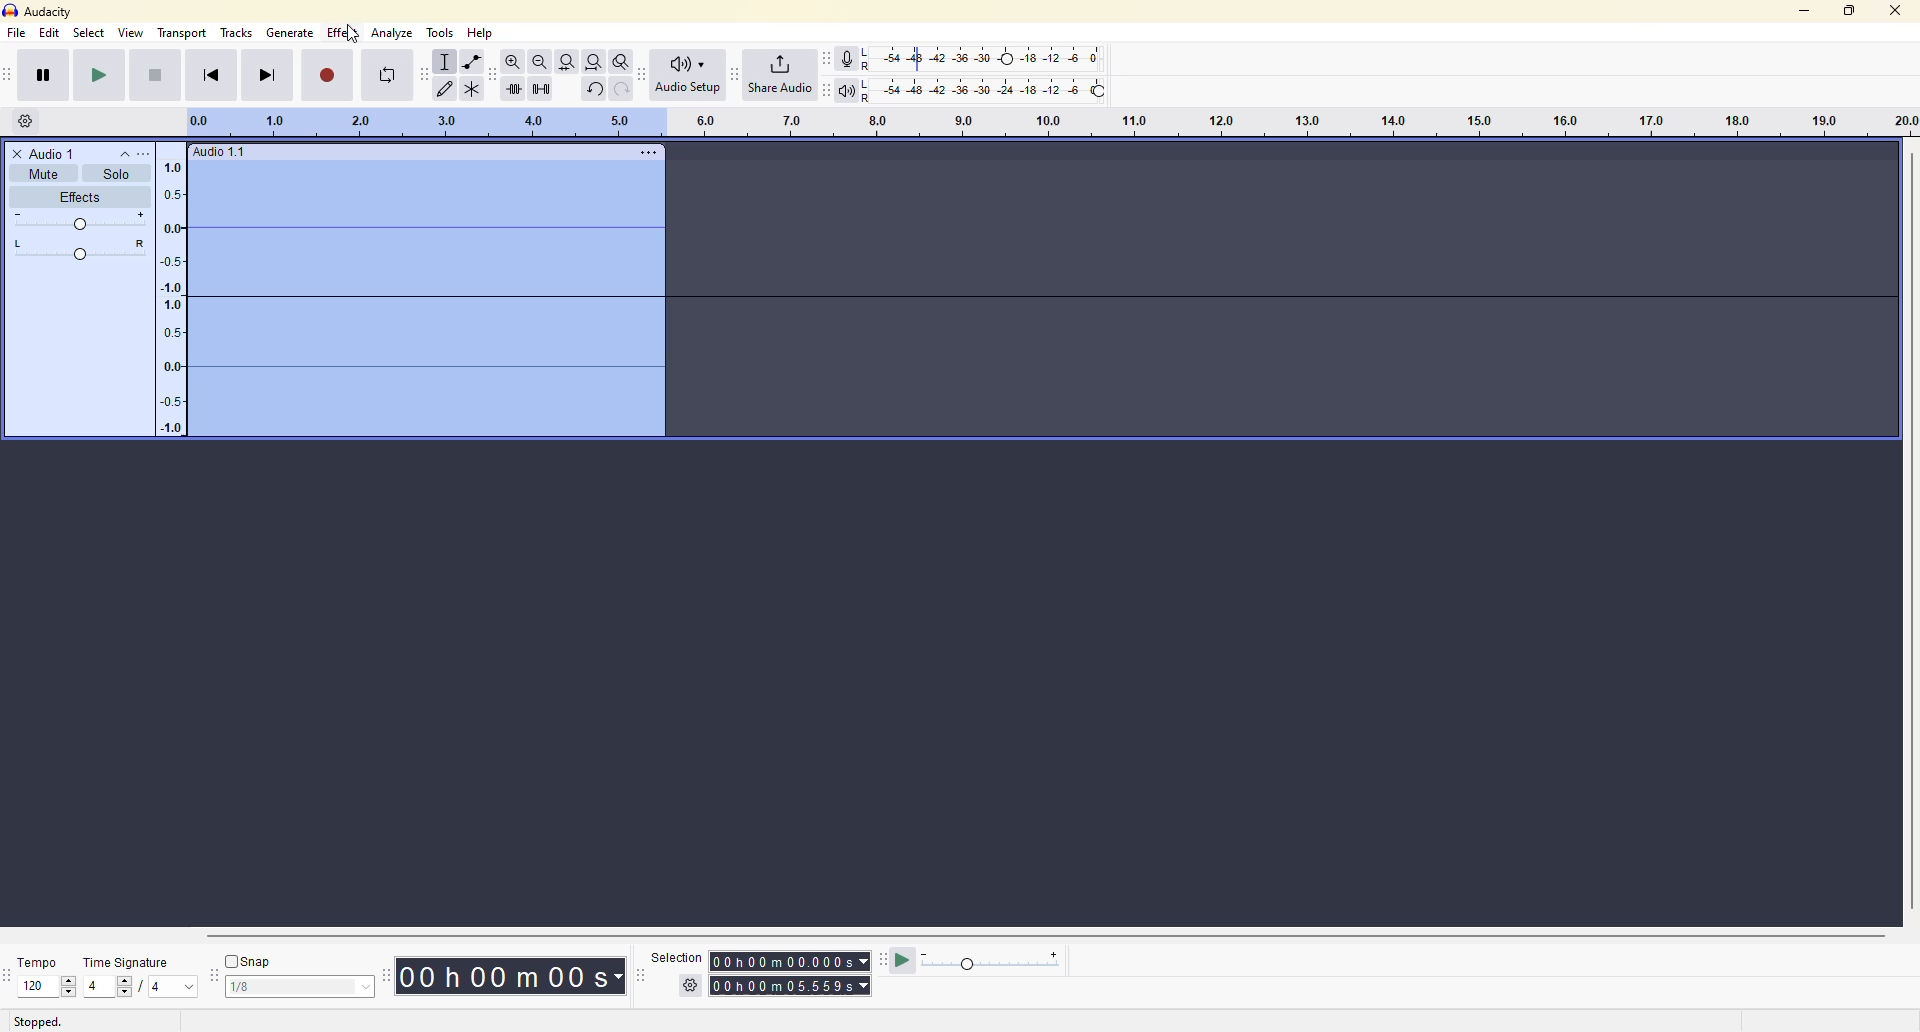 The image size is (1920, 1032). What do you see at coordinates (269, 74) in the screenshot?
I see `skip to end` at bounding box center [269, 74].